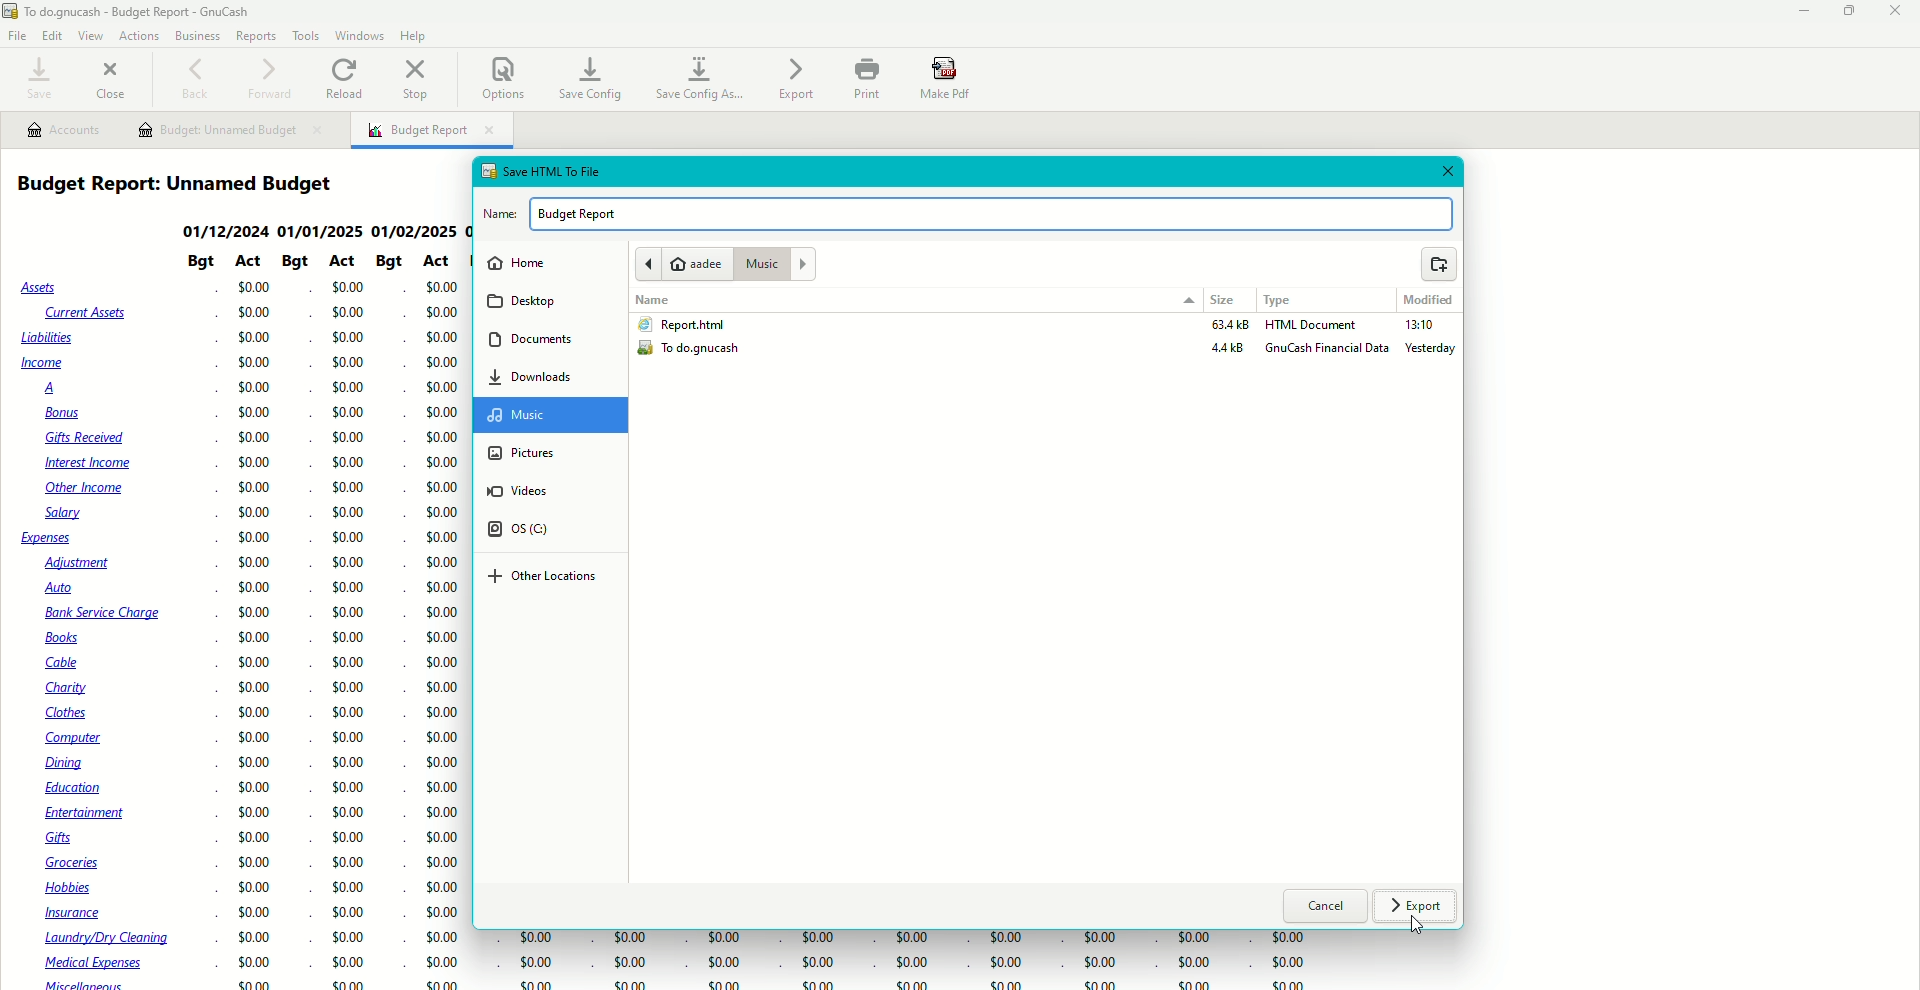 The image size is (1920, 990). What do you see at coordinates (197, 34) in the screenshot?
I see `Business` at bounding box center [197, 34].